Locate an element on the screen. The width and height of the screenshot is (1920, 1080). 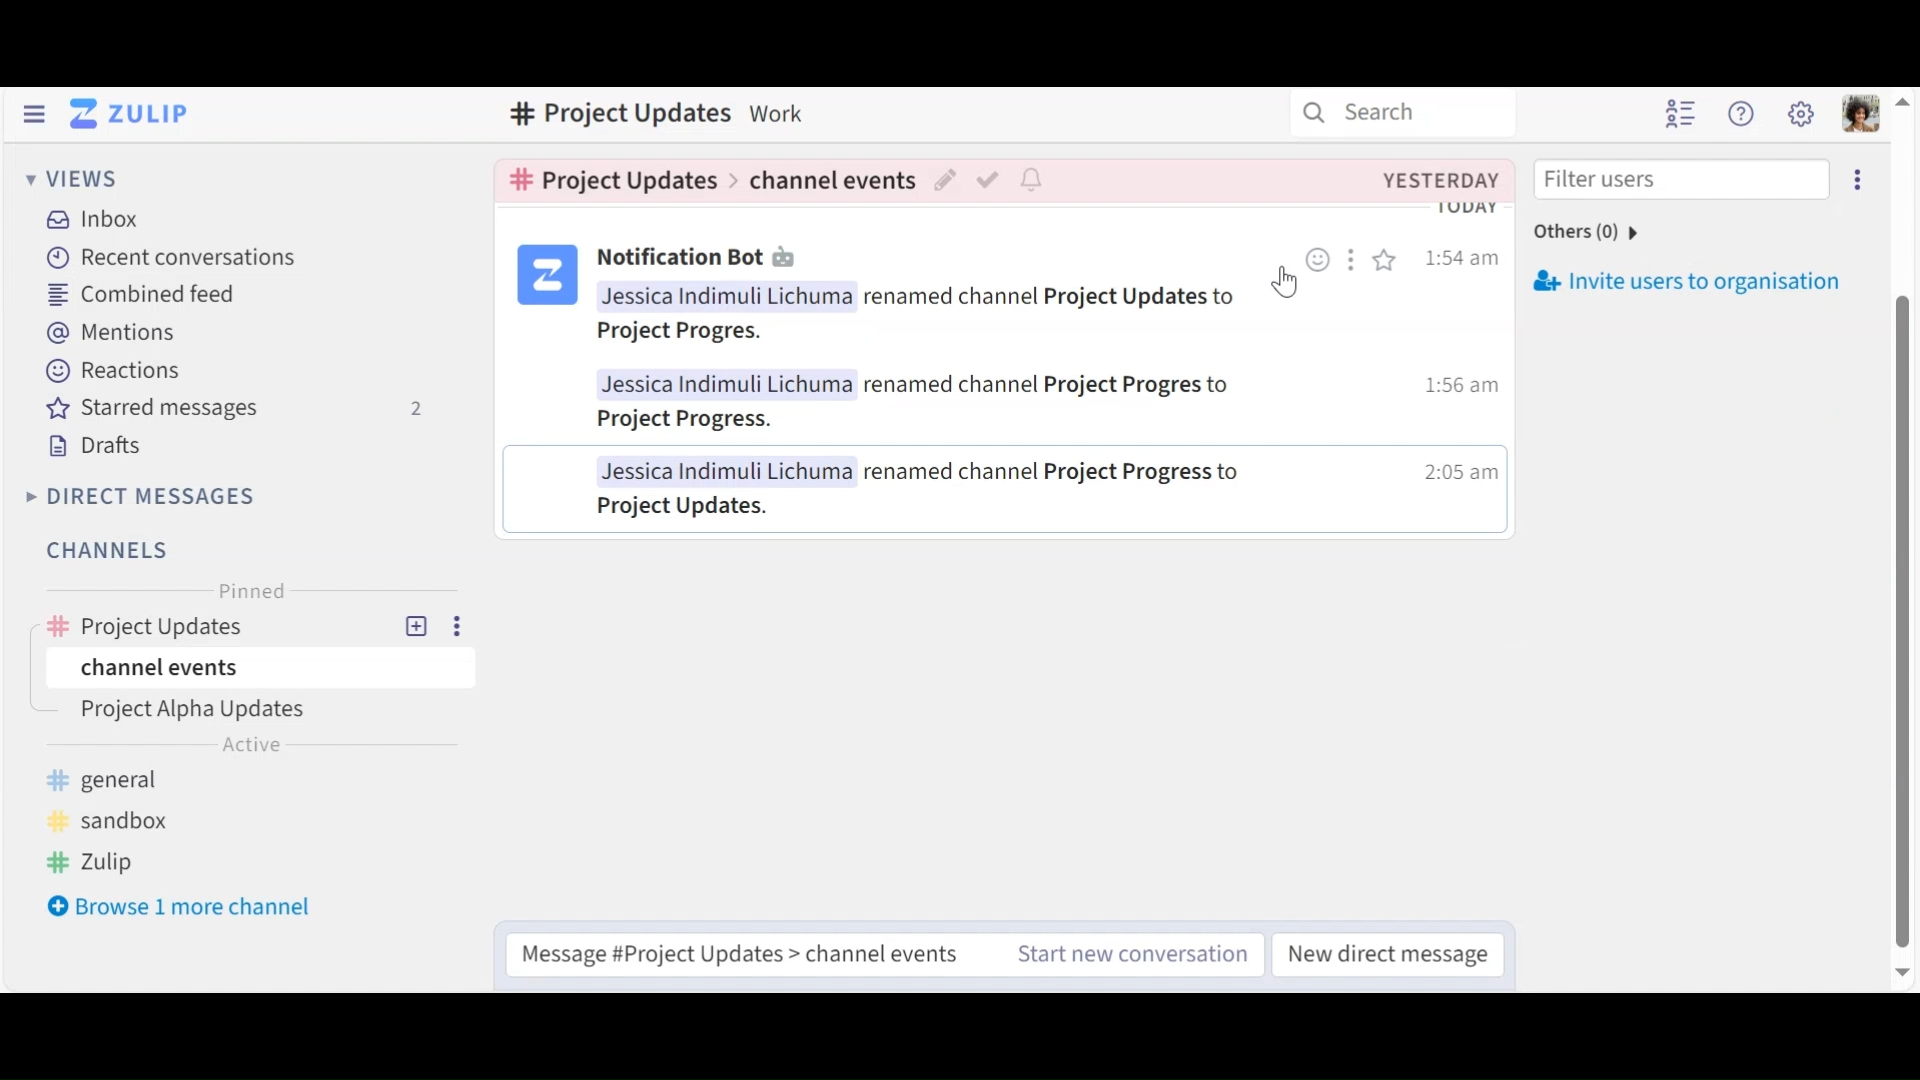
configure notification is located at coordinates (1030, 180).